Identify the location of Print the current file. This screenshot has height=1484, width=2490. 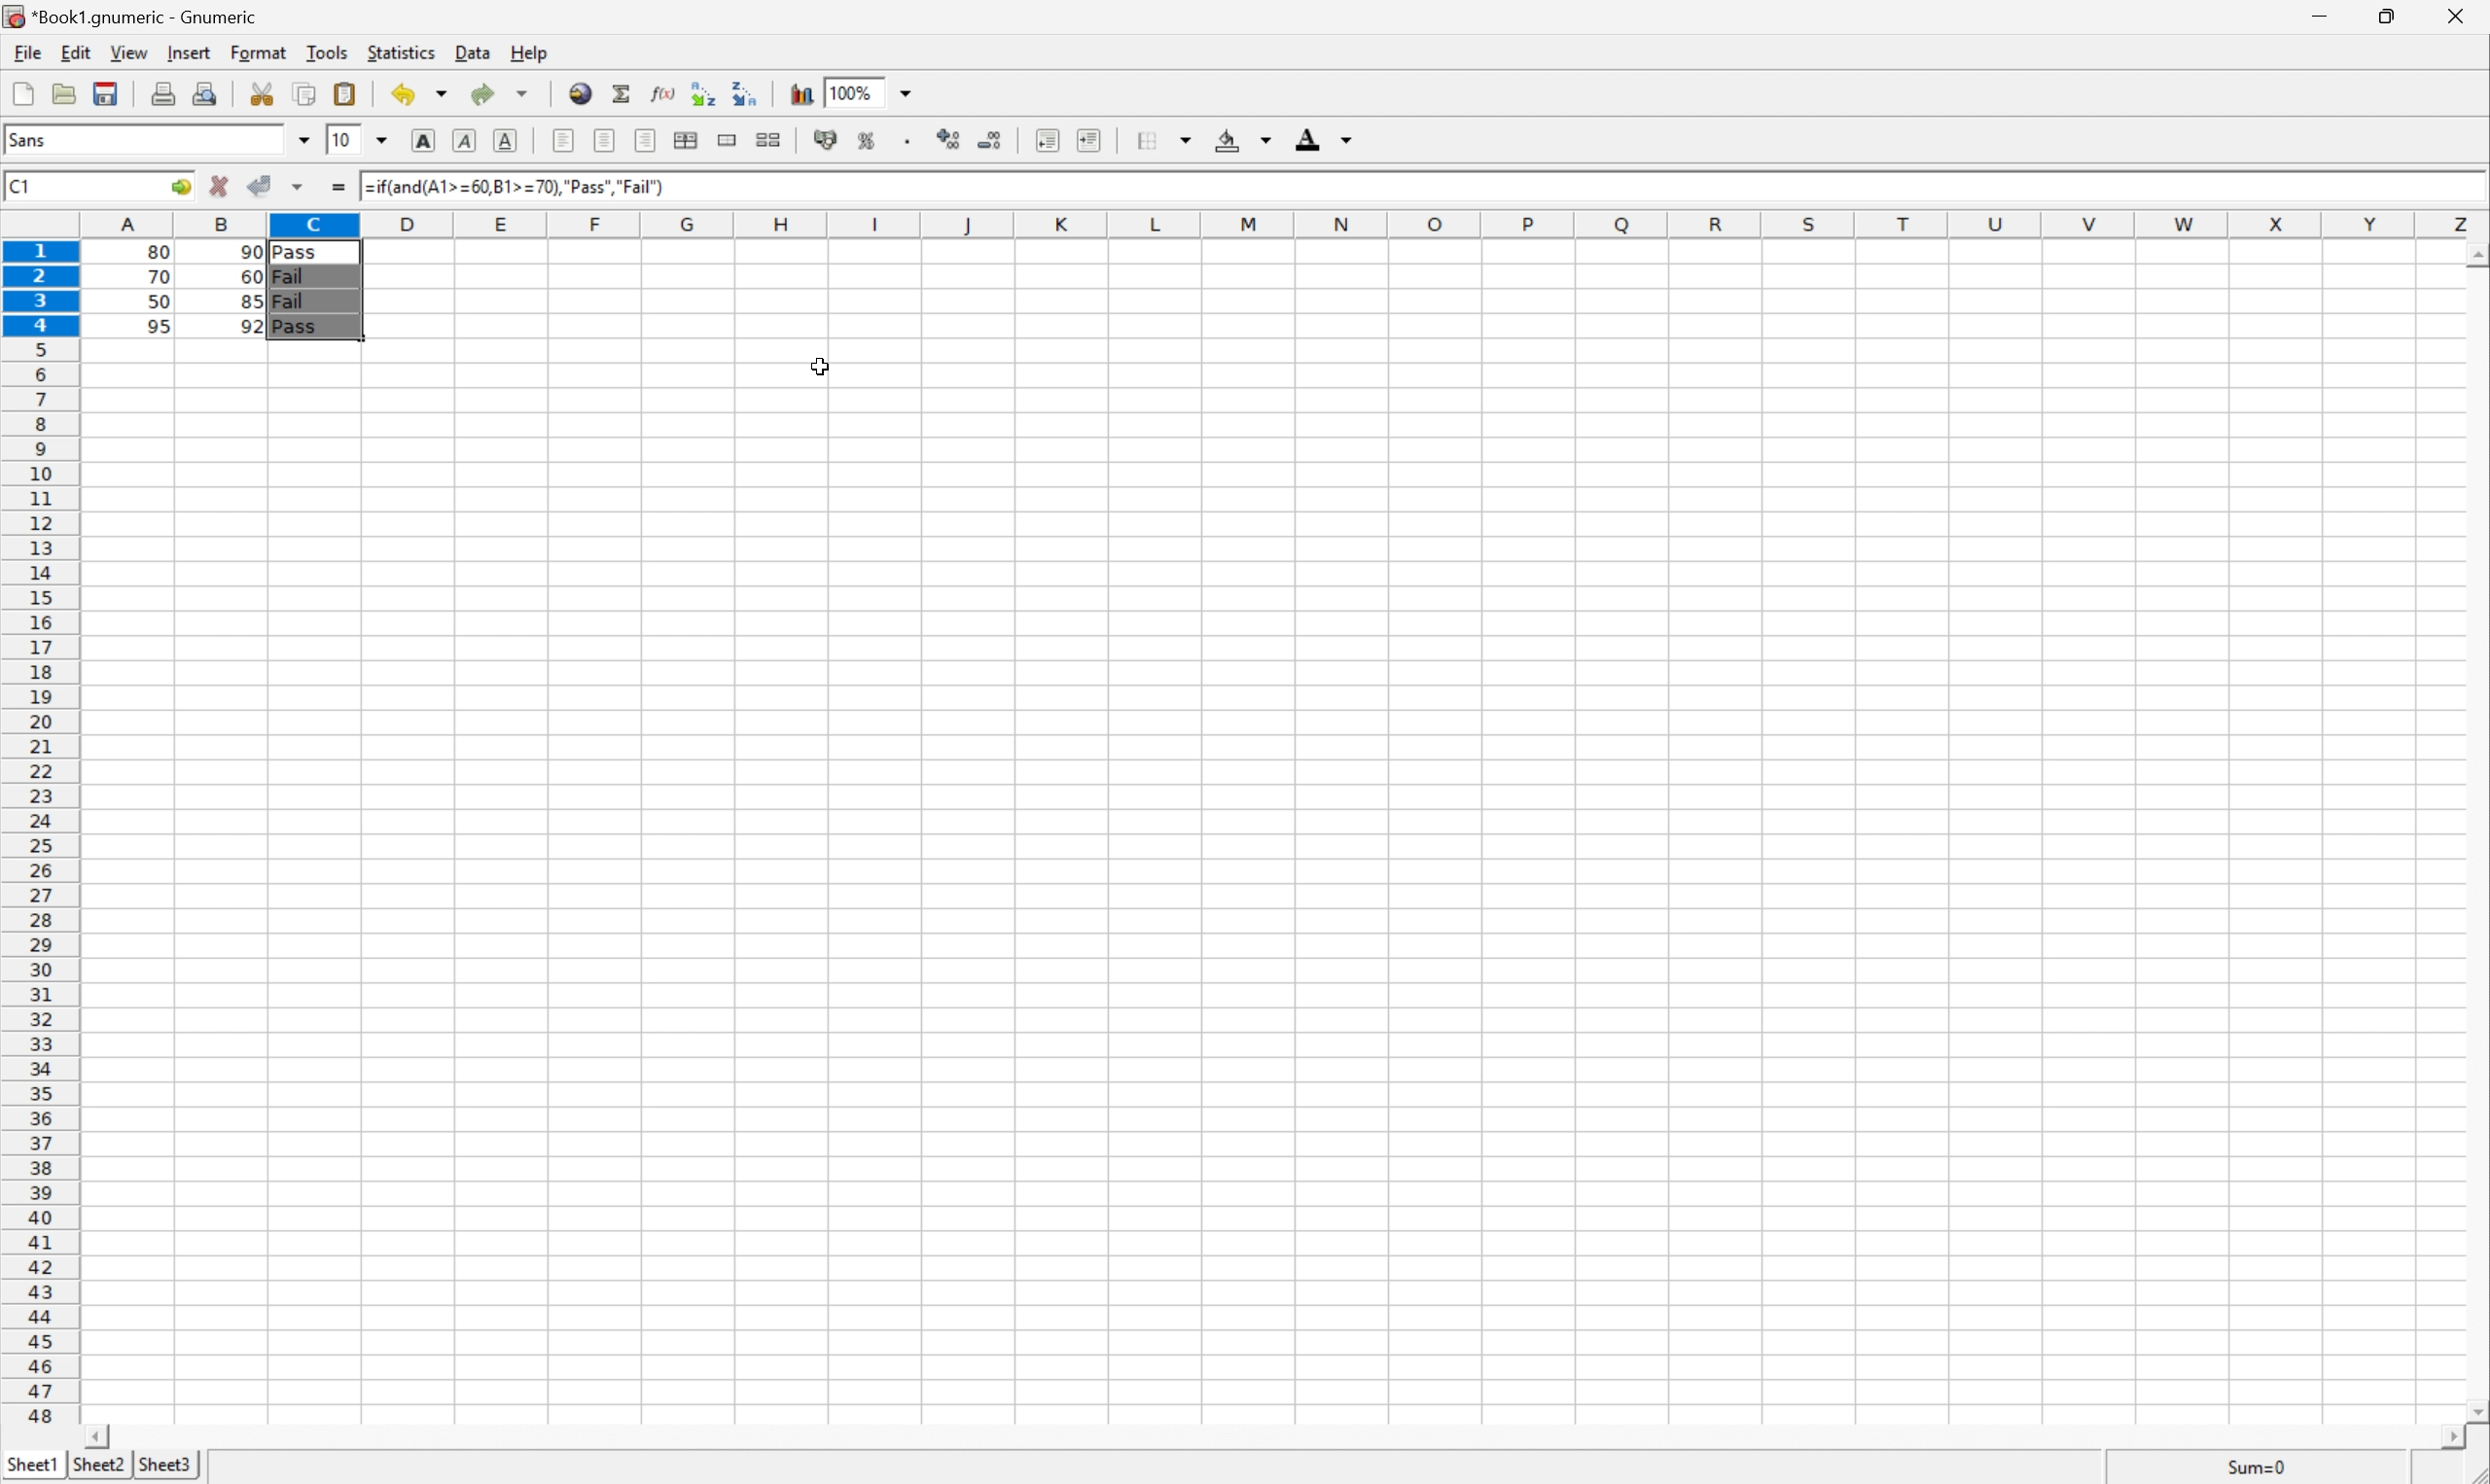
(160, 93).